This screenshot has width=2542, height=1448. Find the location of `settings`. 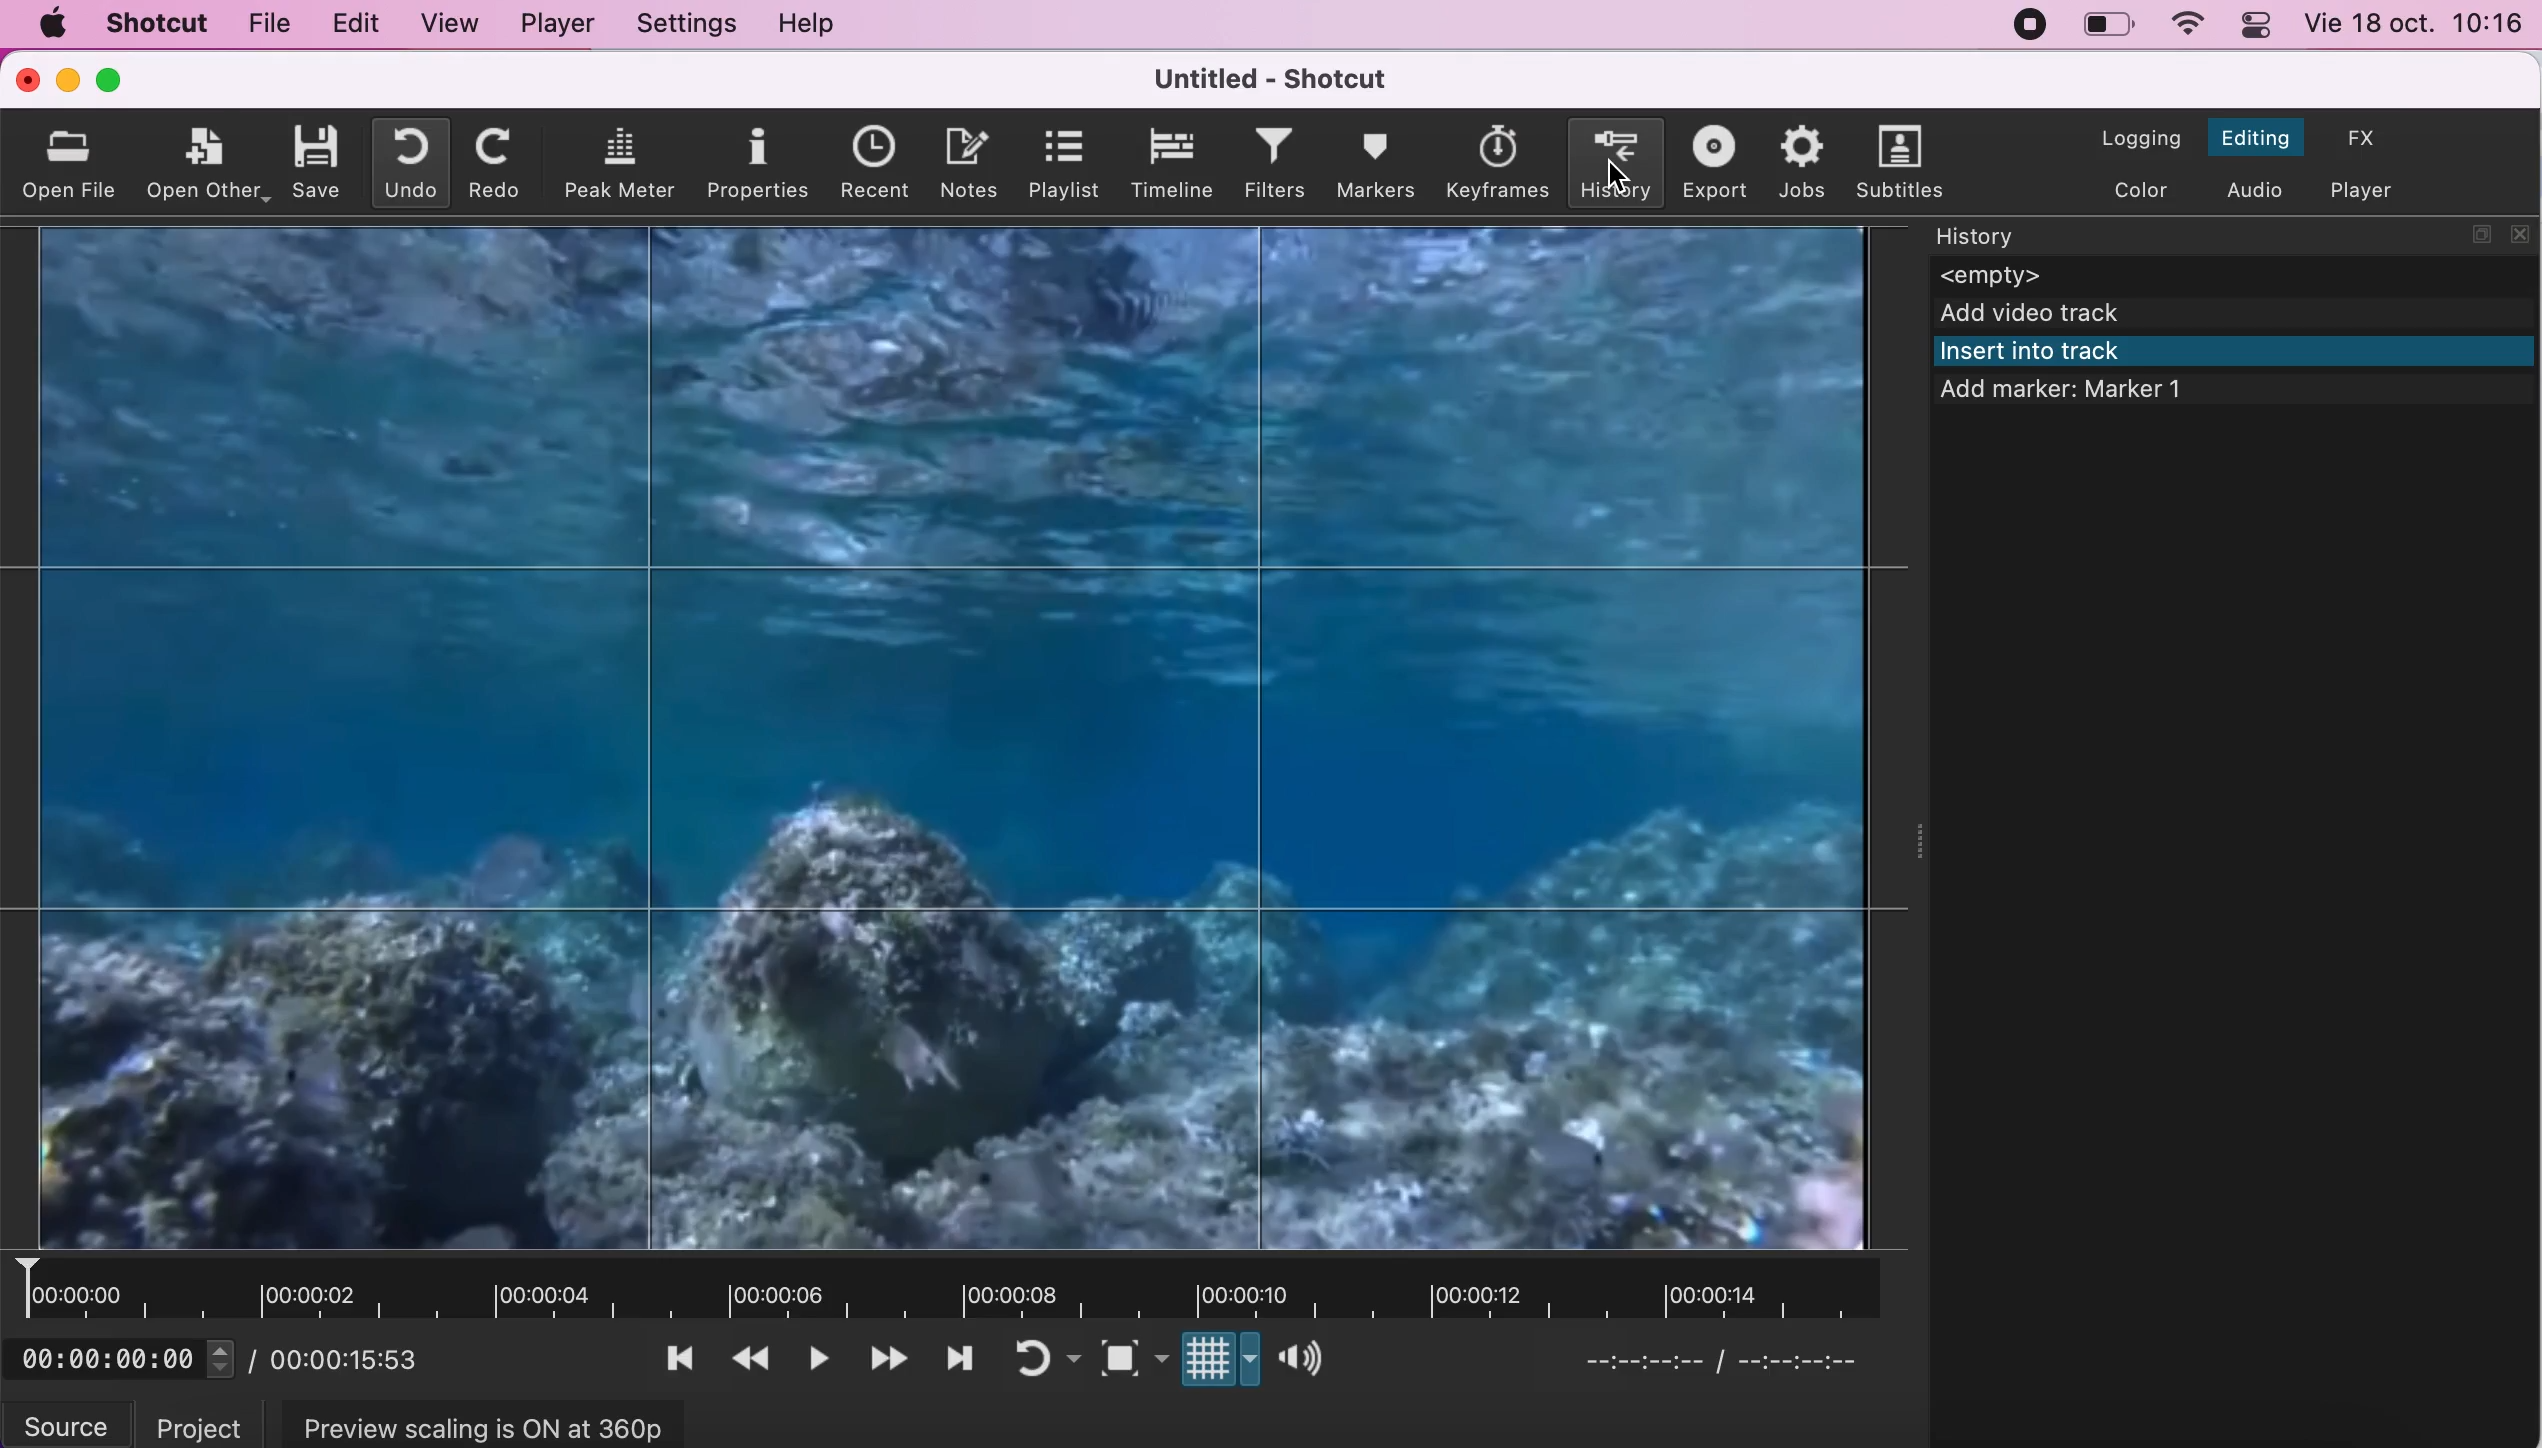

settings is located at coordinates (688, 24).